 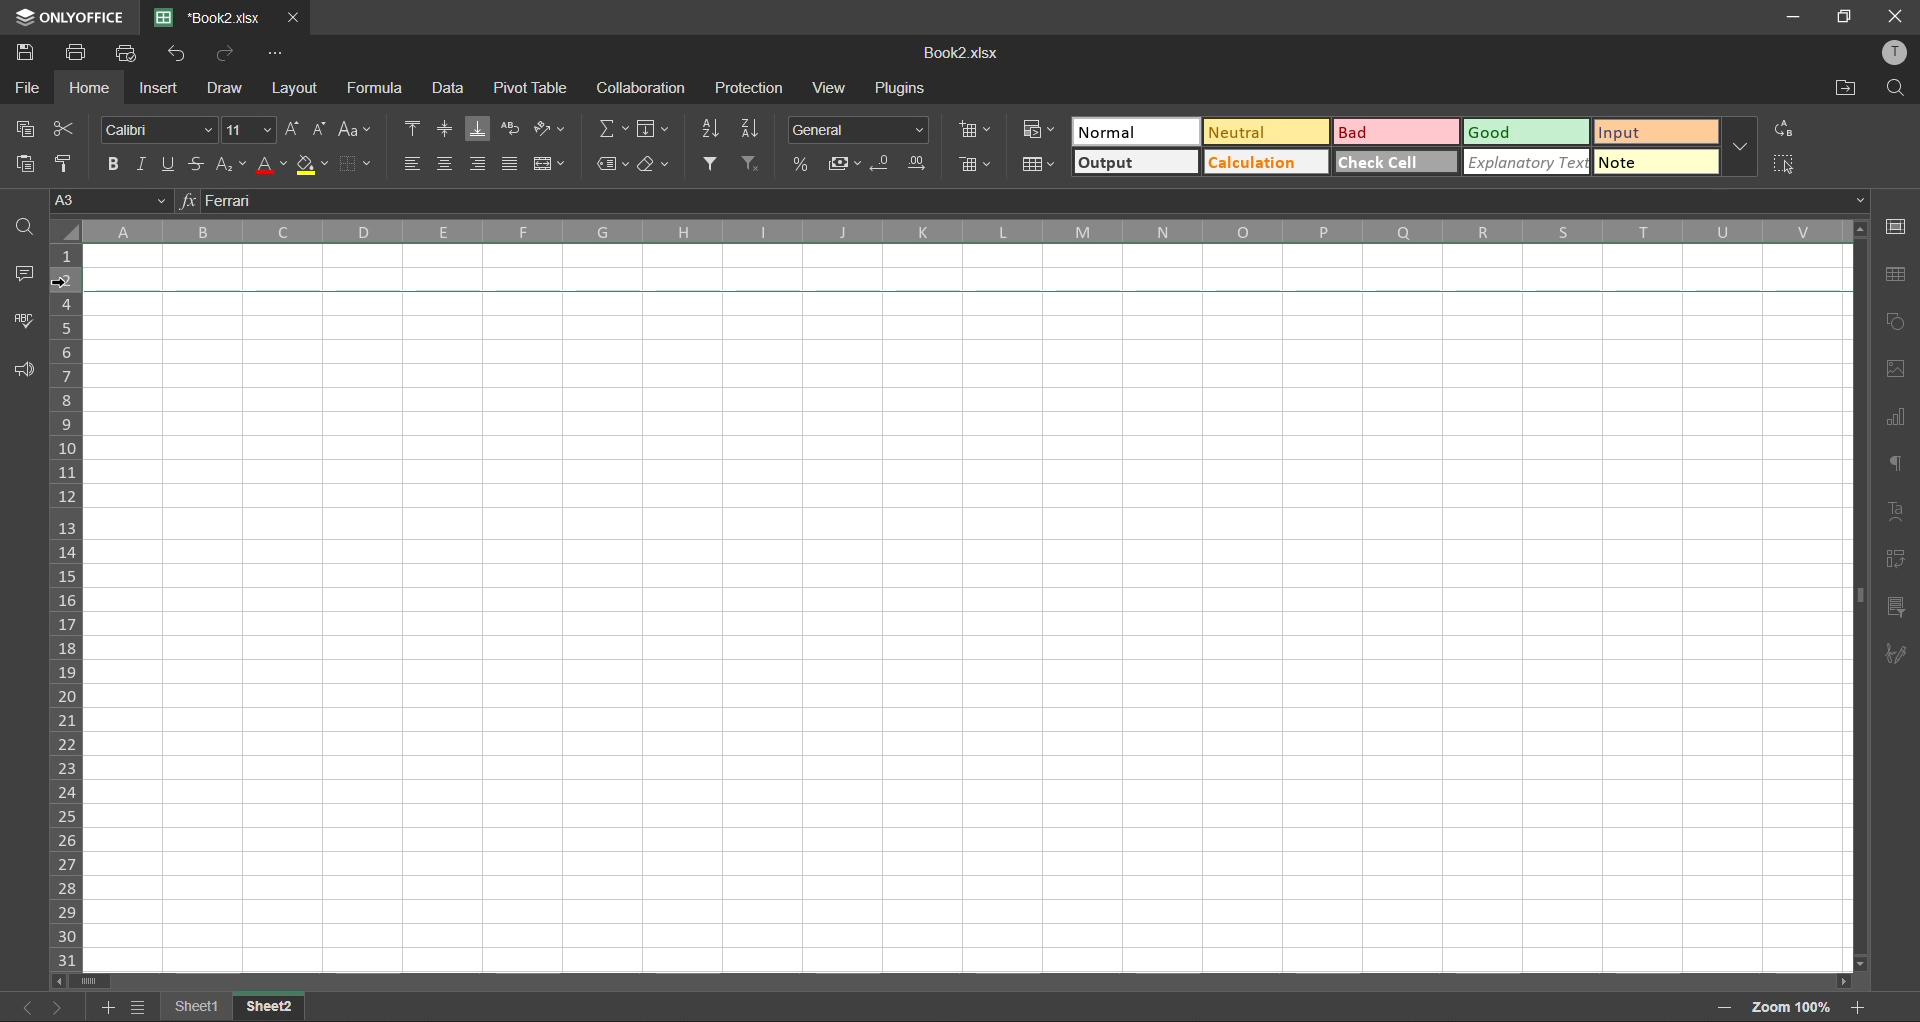 What do you see at coordinates (977, 128) in the screenshot?
I see `insert cells` at bounding box center [977, 128].